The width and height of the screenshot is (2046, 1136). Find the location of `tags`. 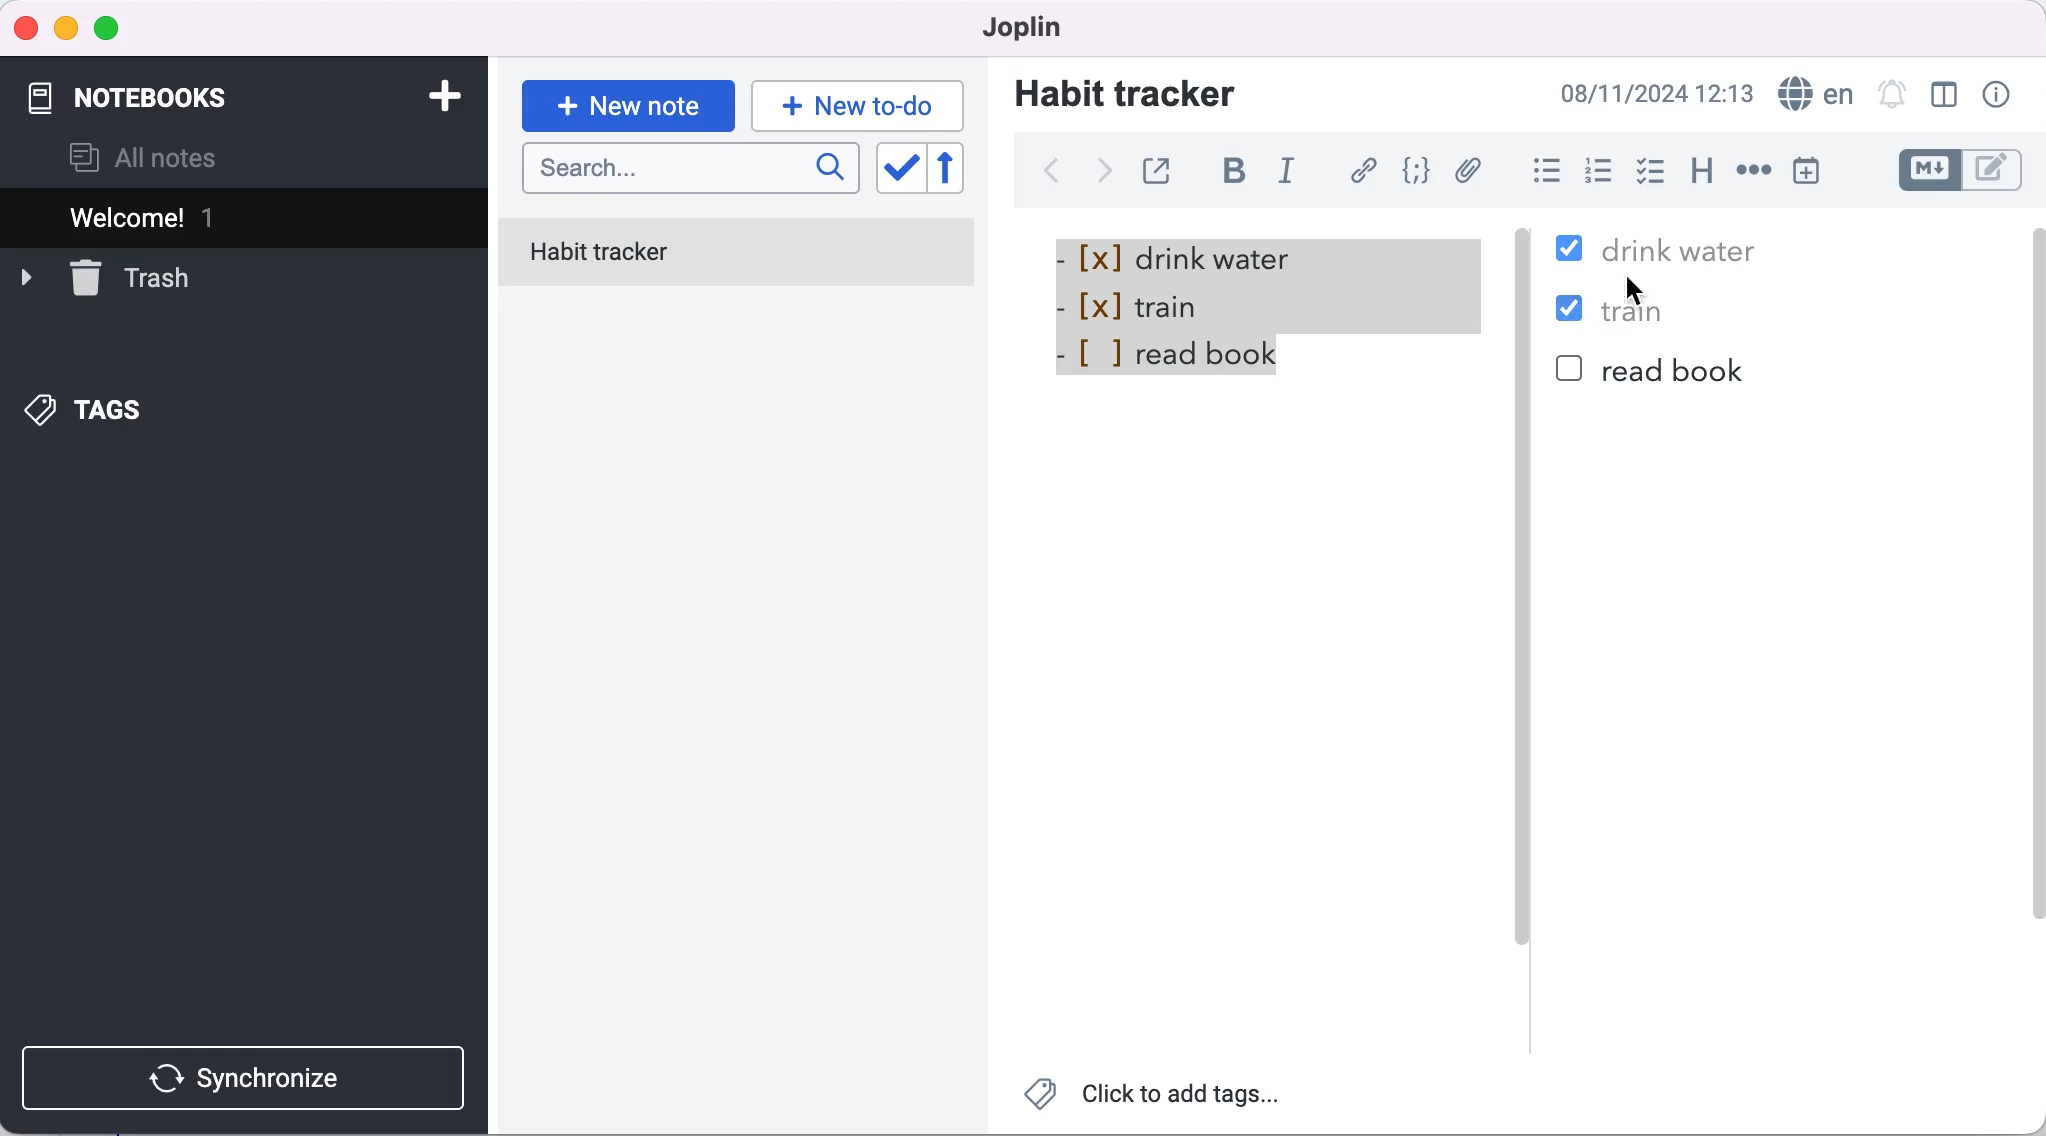

tags is located at coordinates (87, 412).